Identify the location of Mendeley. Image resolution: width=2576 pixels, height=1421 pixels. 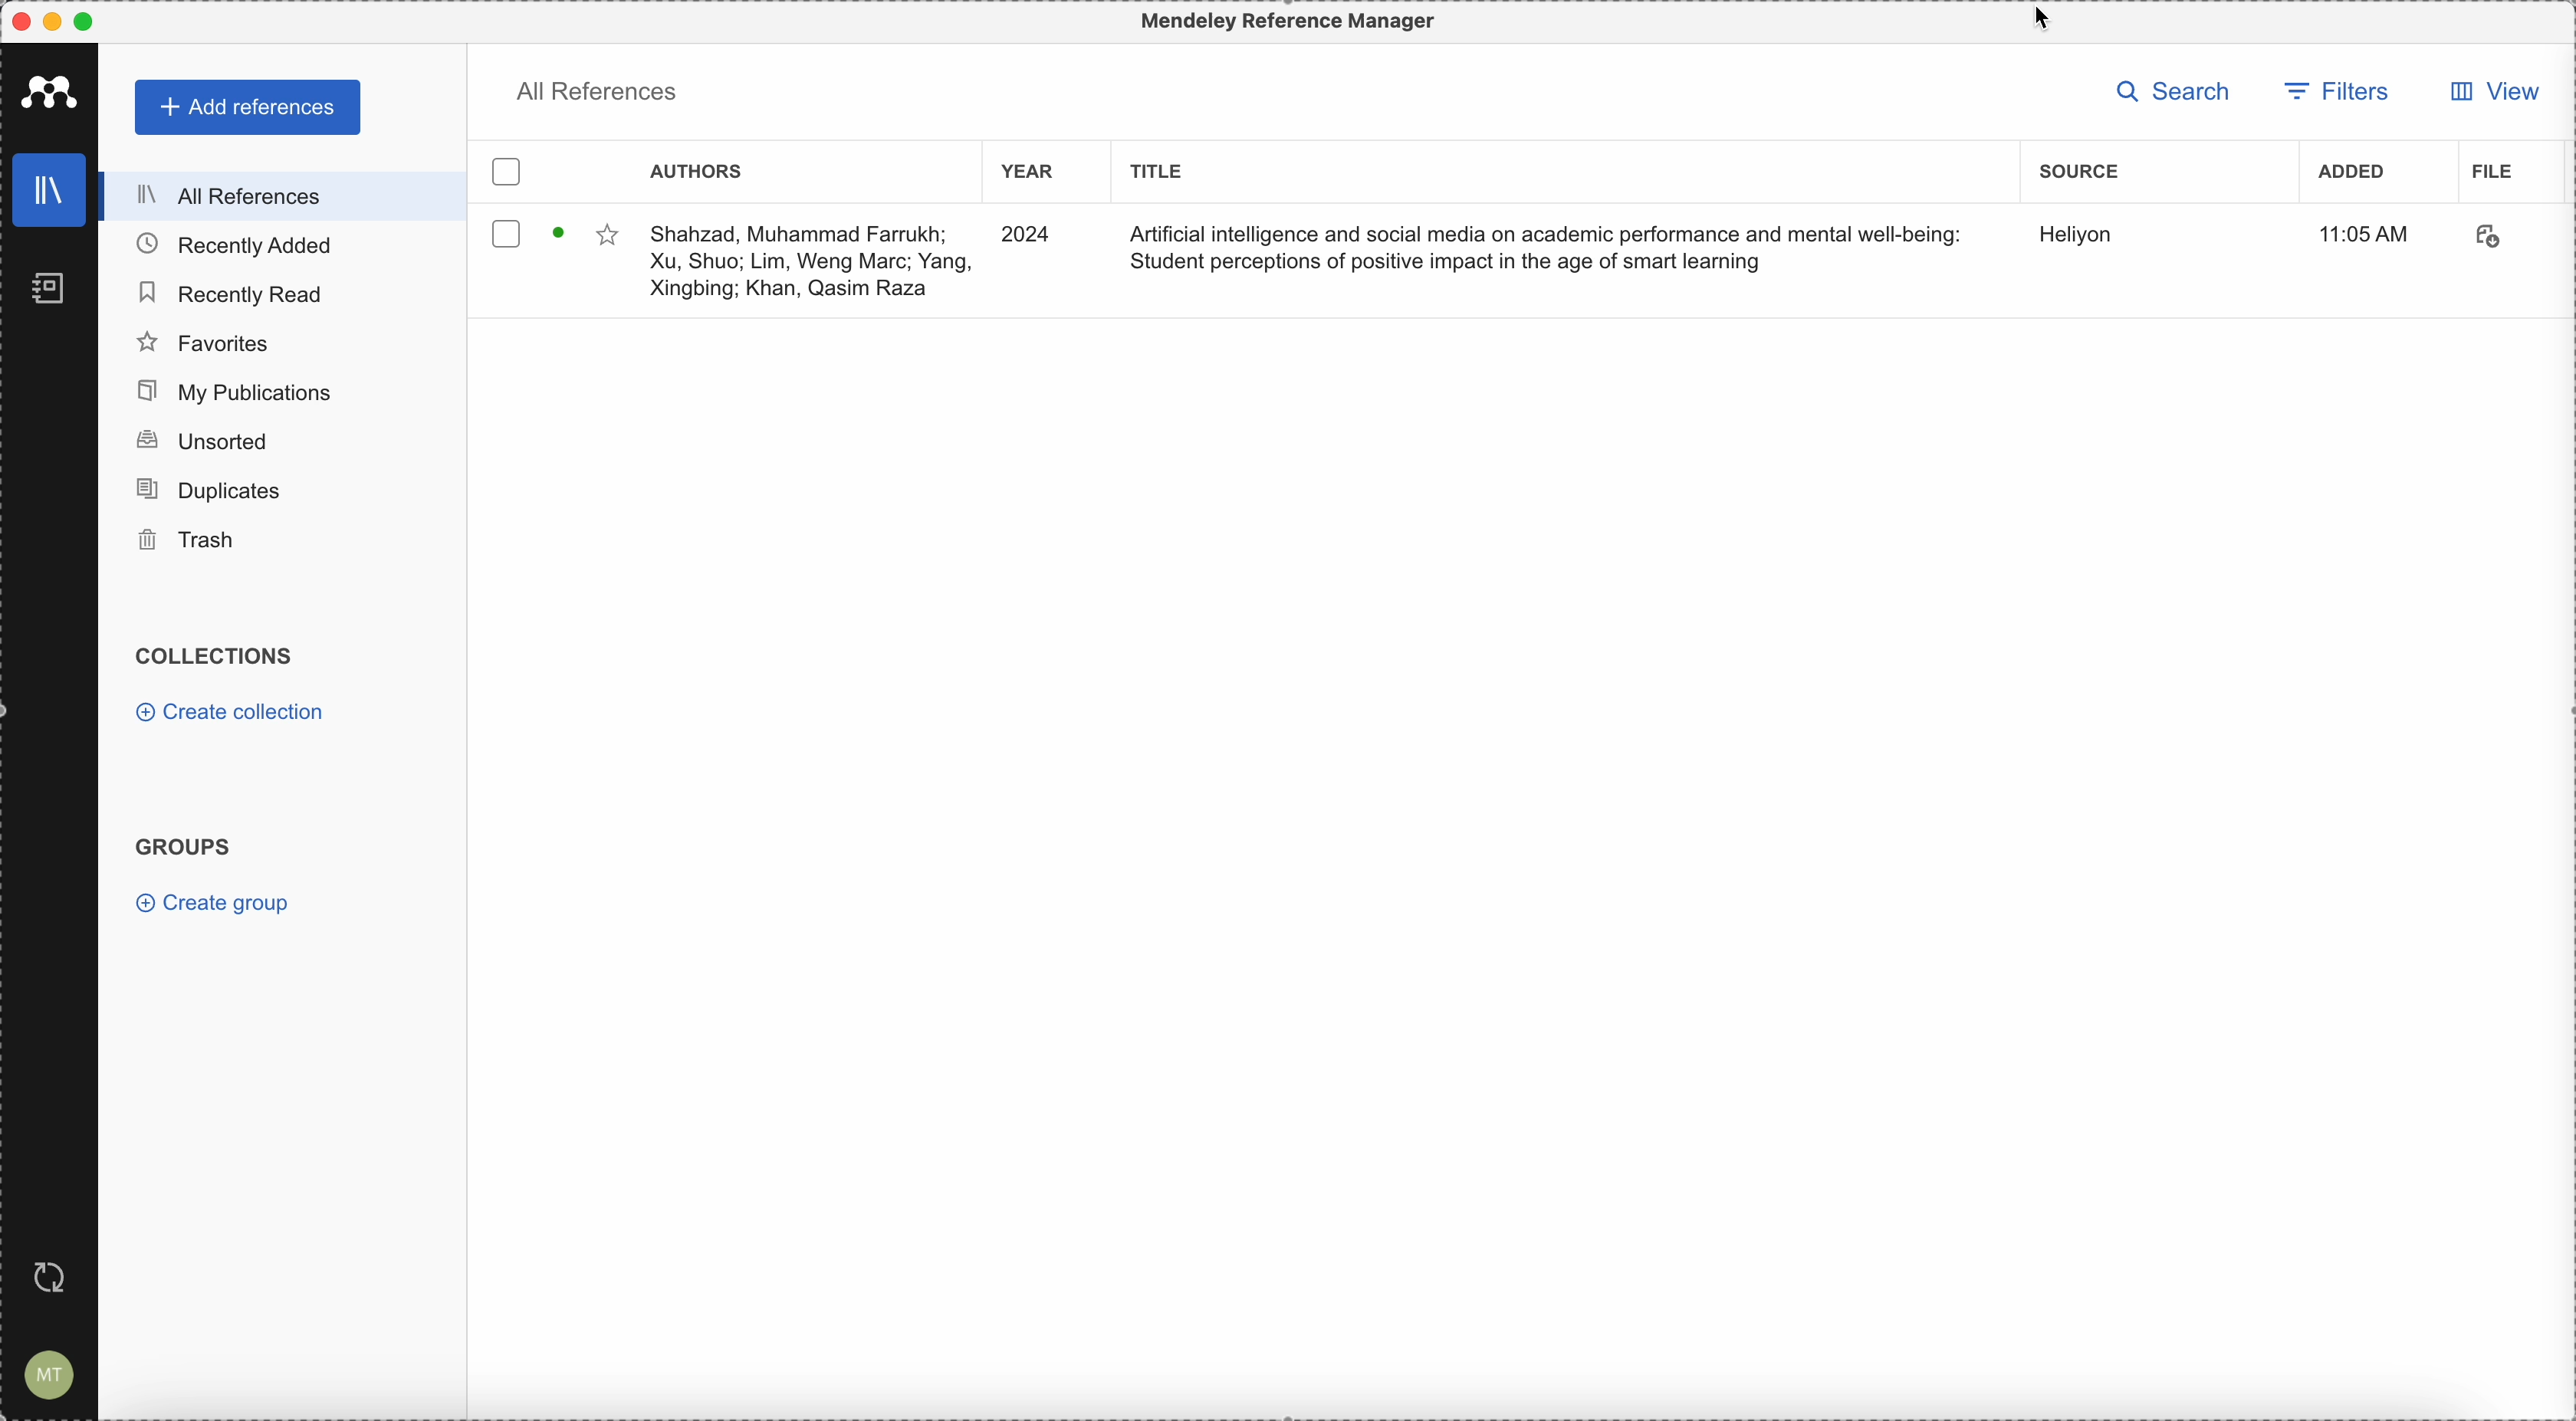
(1282, 20).